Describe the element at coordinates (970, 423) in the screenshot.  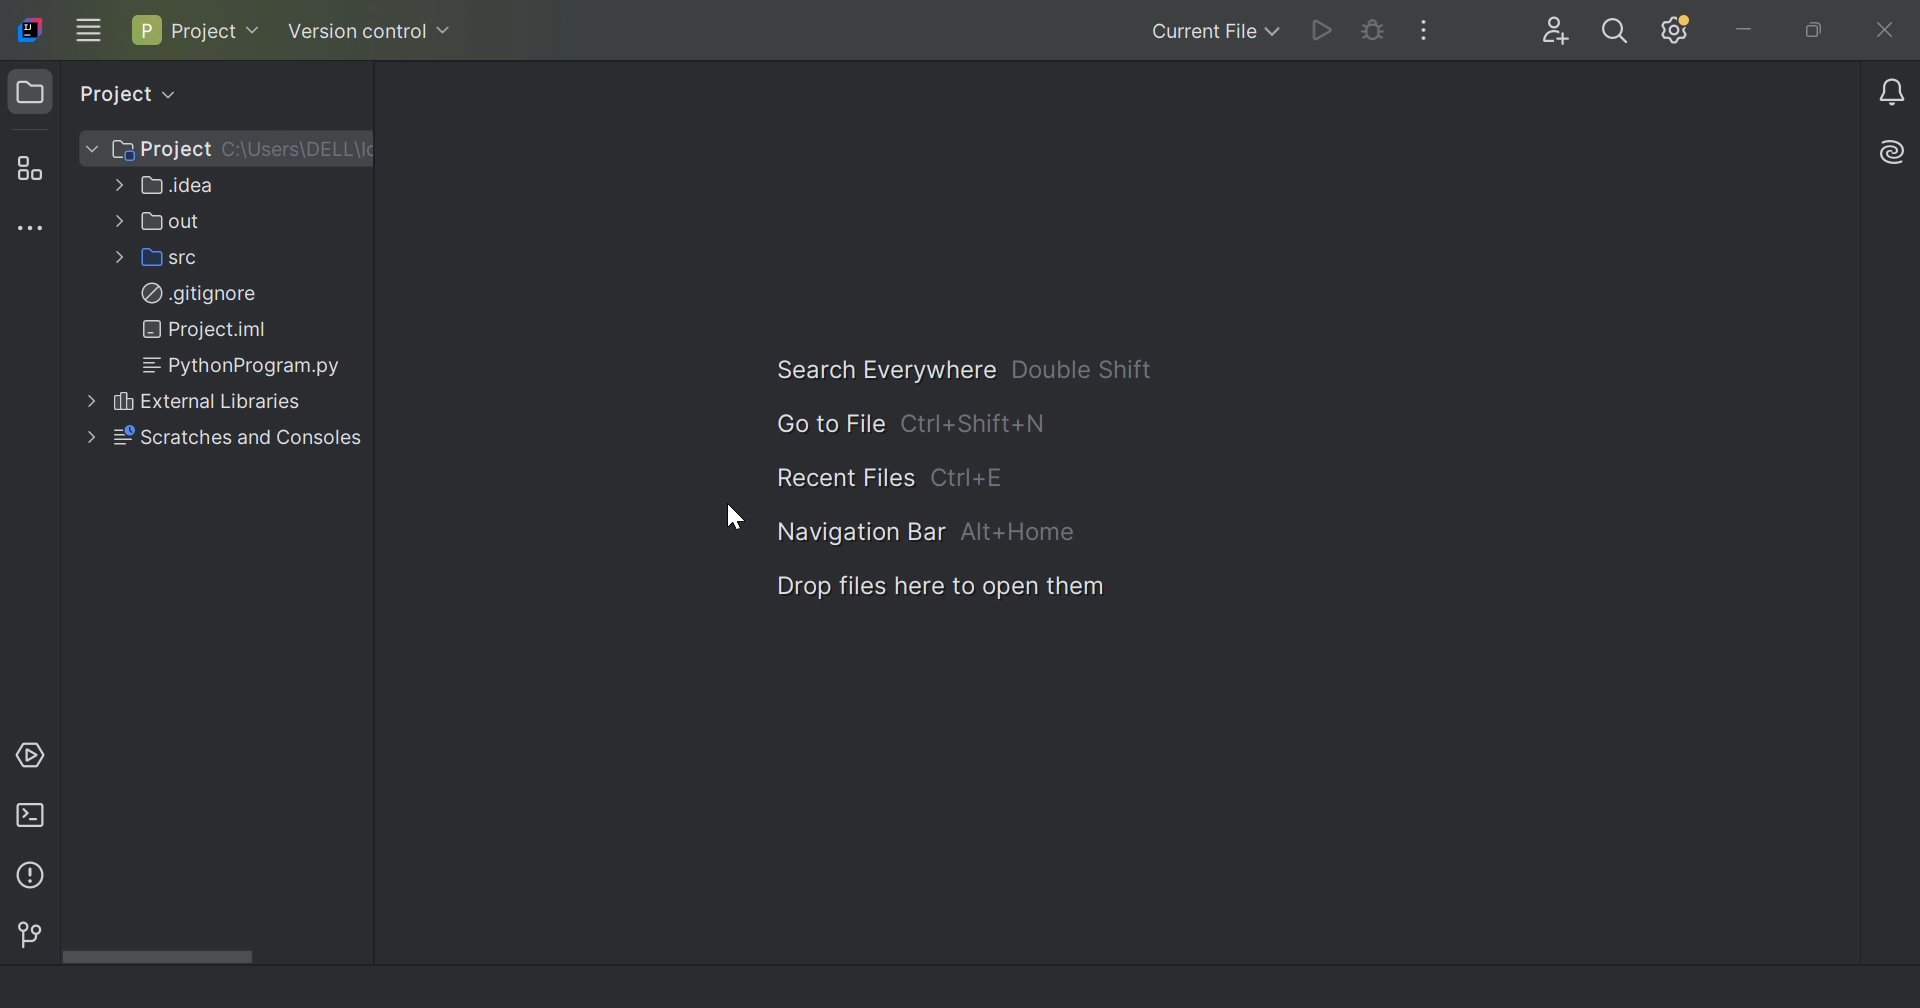
I see `Ctrl+Sfift+N` at that location.